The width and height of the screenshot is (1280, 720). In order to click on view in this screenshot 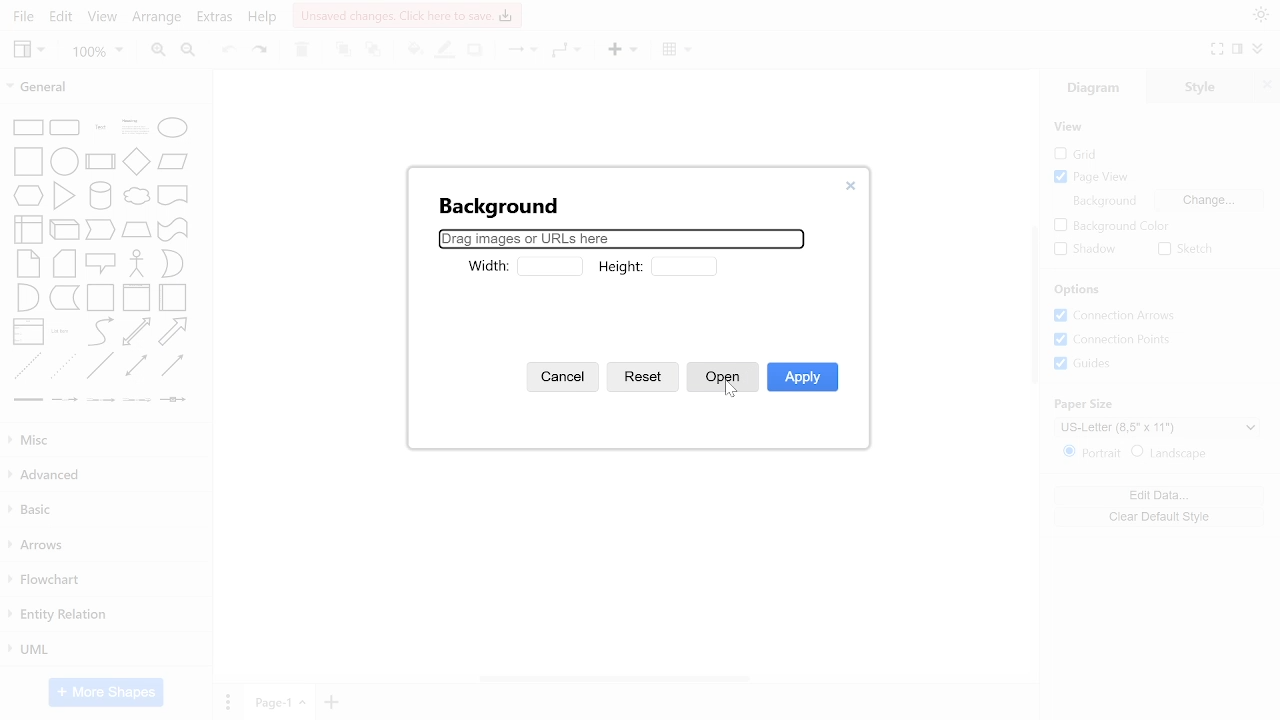, I will do `click(103, 18)`.